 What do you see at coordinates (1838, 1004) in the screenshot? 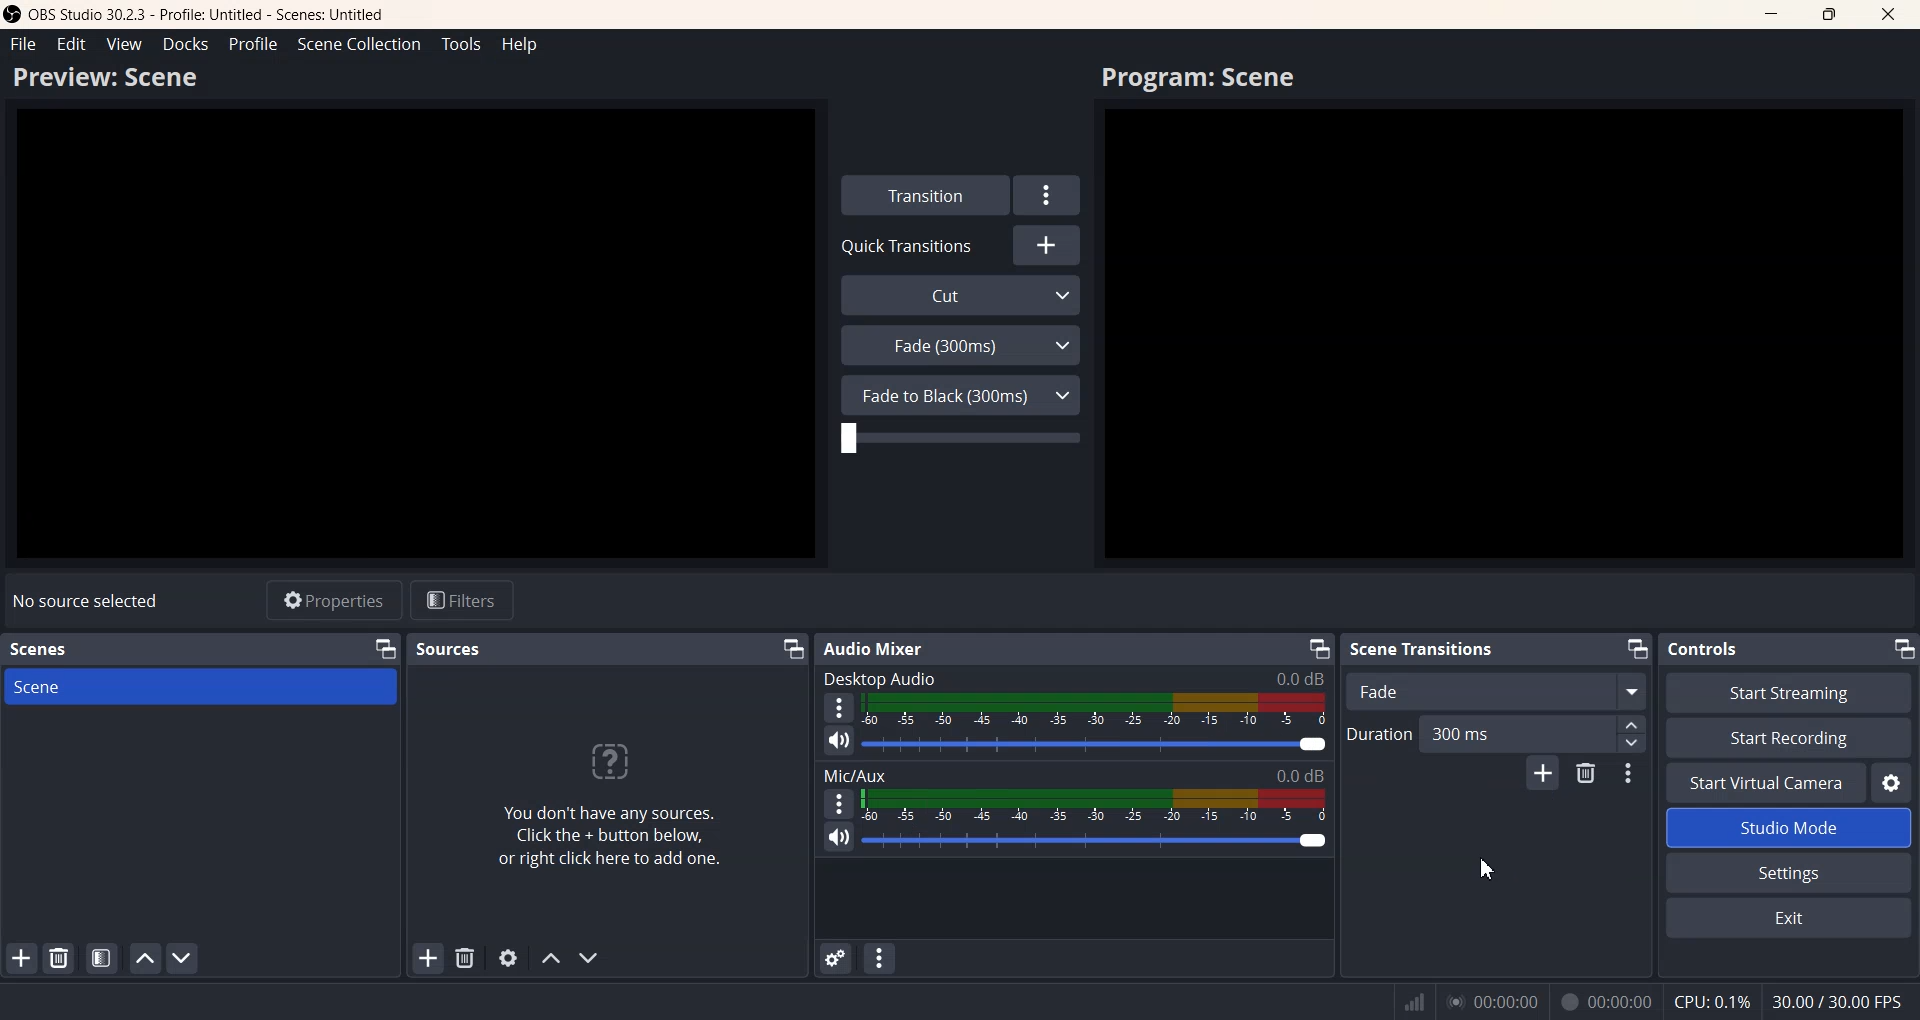
I see `30` at bounding box center [1838, 1004].